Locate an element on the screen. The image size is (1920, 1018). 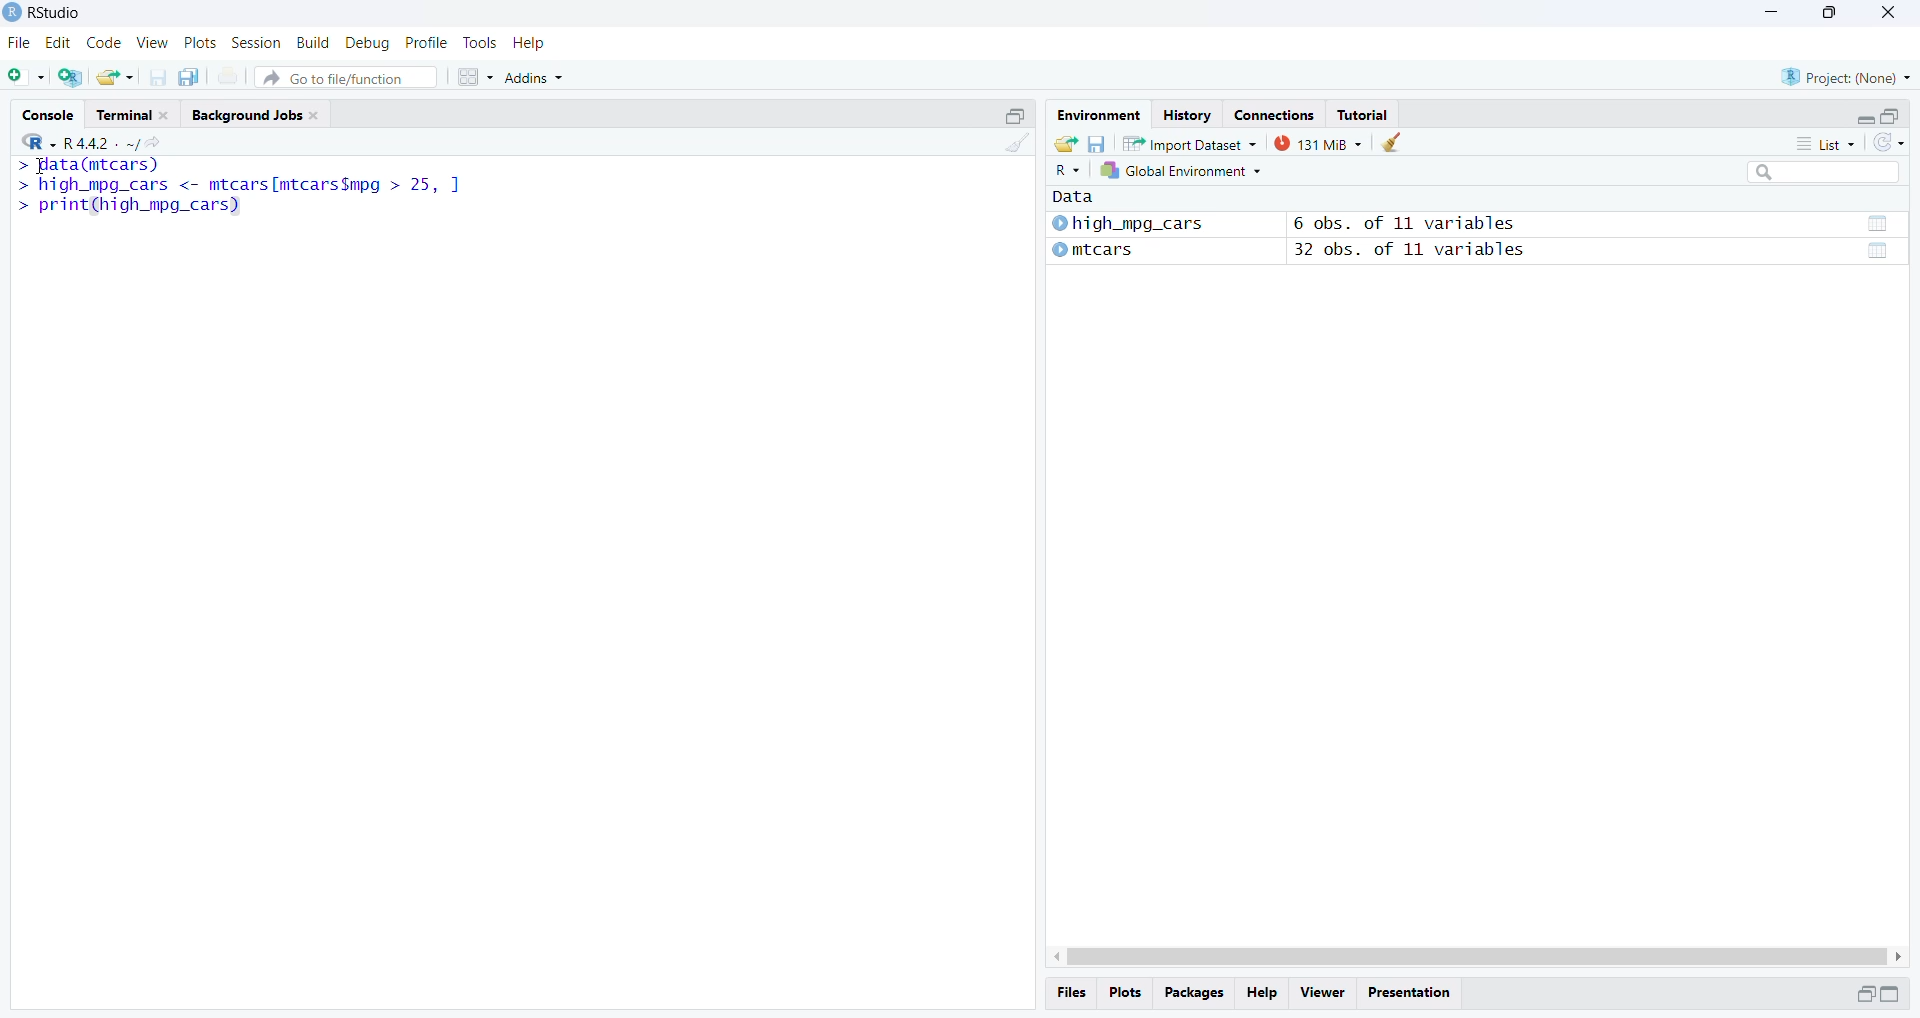
32 obs. of 11 variables is located at coordinates (1411, 250).